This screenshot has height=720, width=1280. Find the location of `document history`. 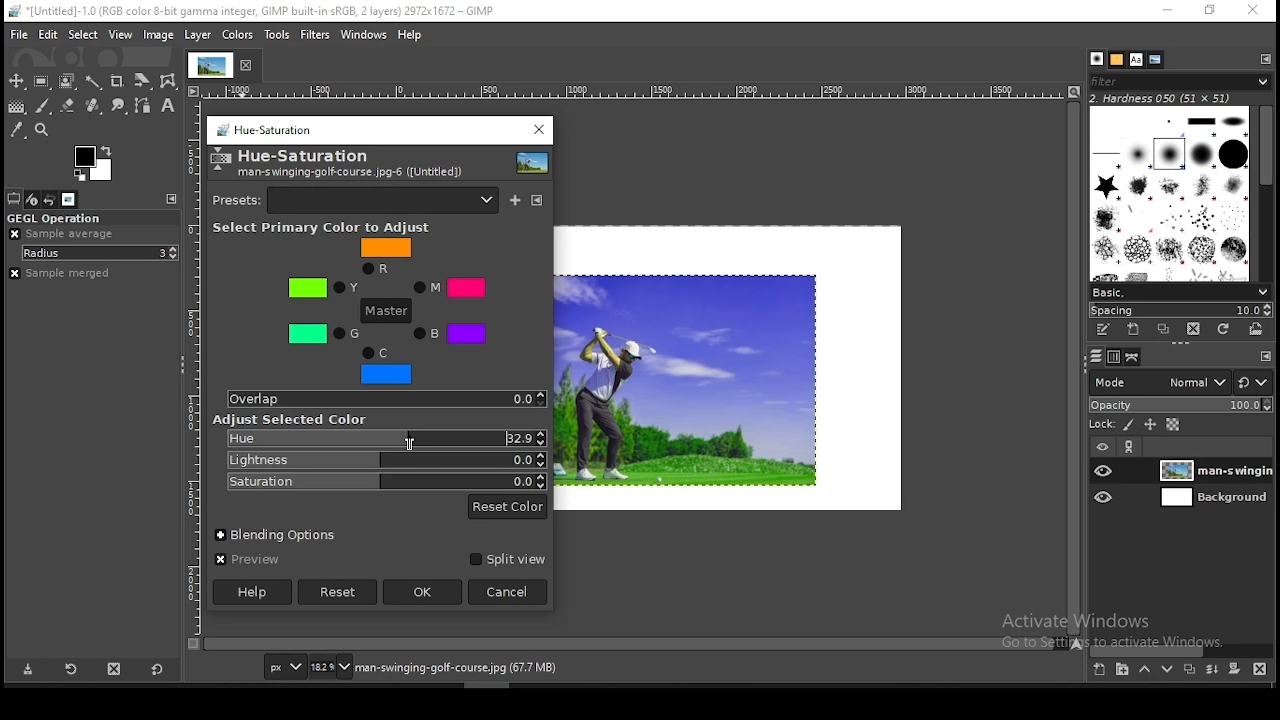

document history is located at coordinates (1154, 59).